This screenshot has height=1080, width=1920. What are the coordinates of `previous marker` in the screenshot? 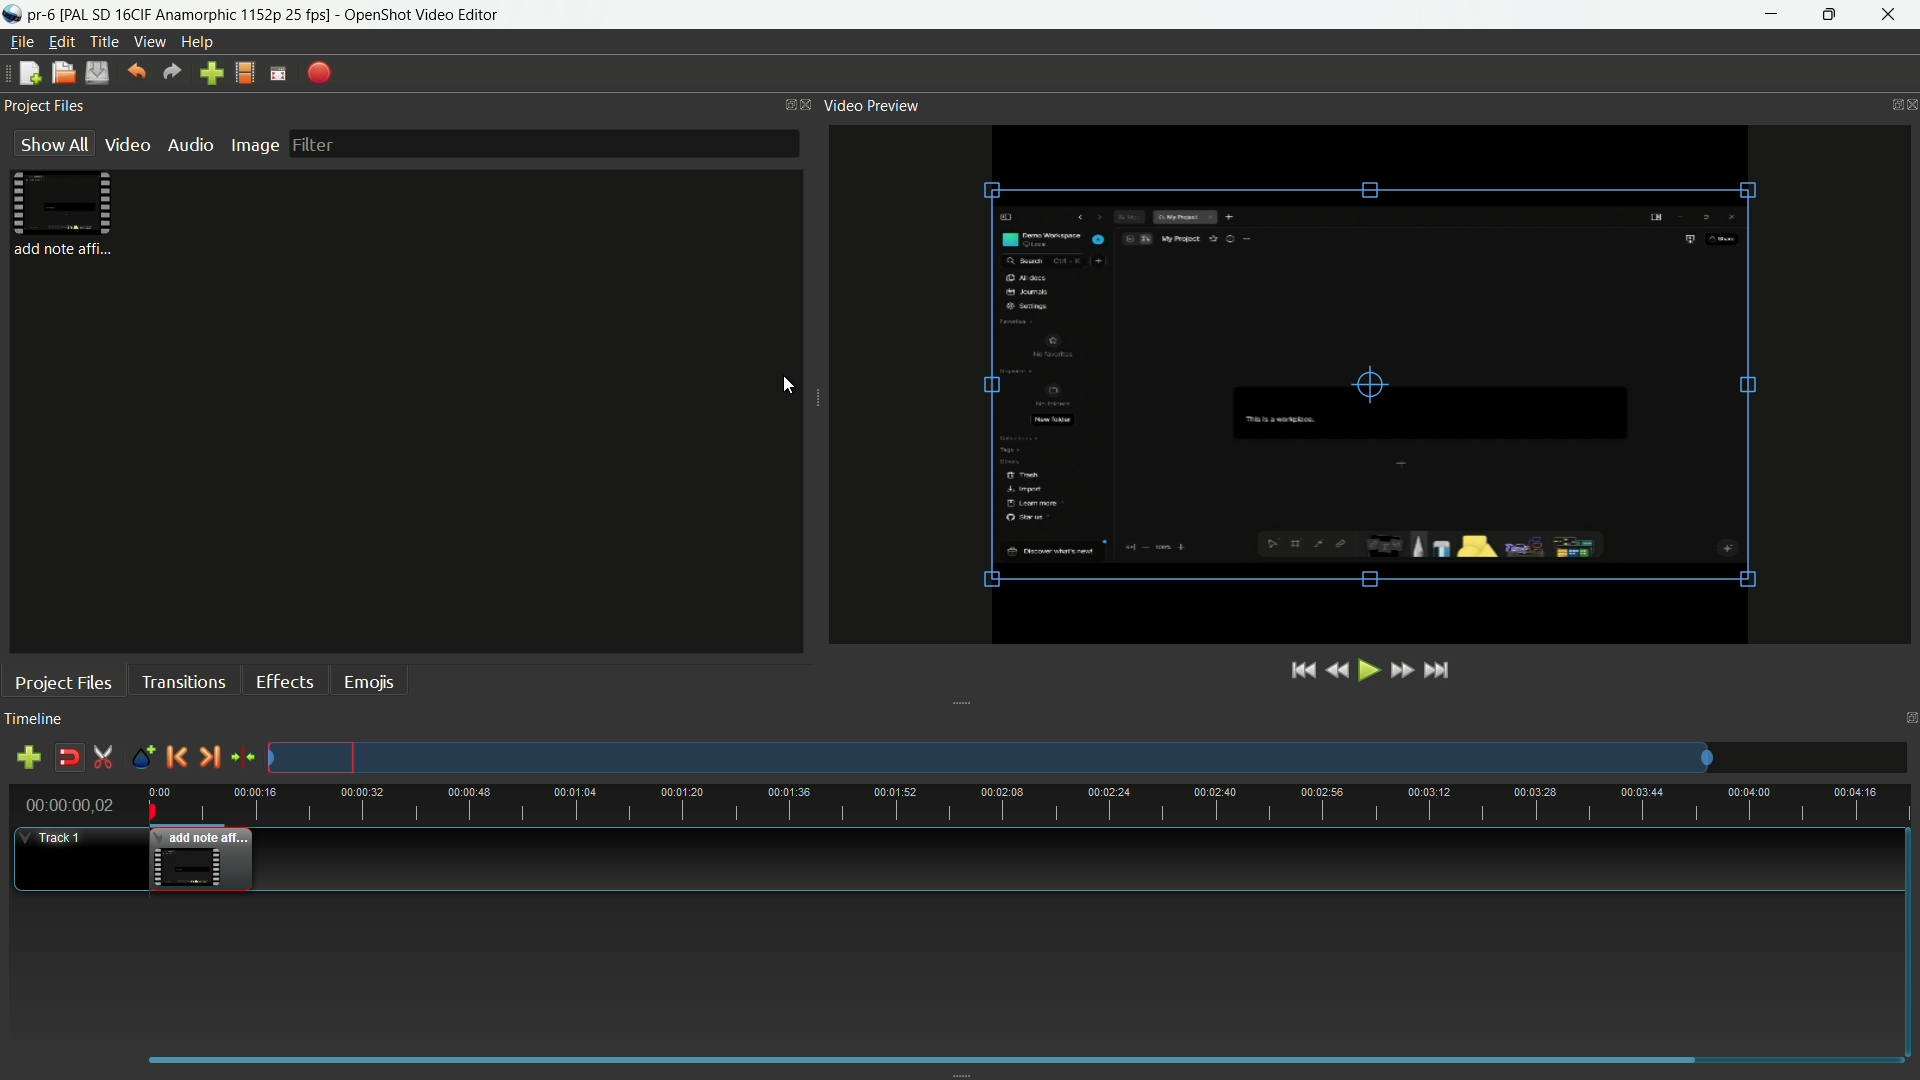 It's located at (173, 759).